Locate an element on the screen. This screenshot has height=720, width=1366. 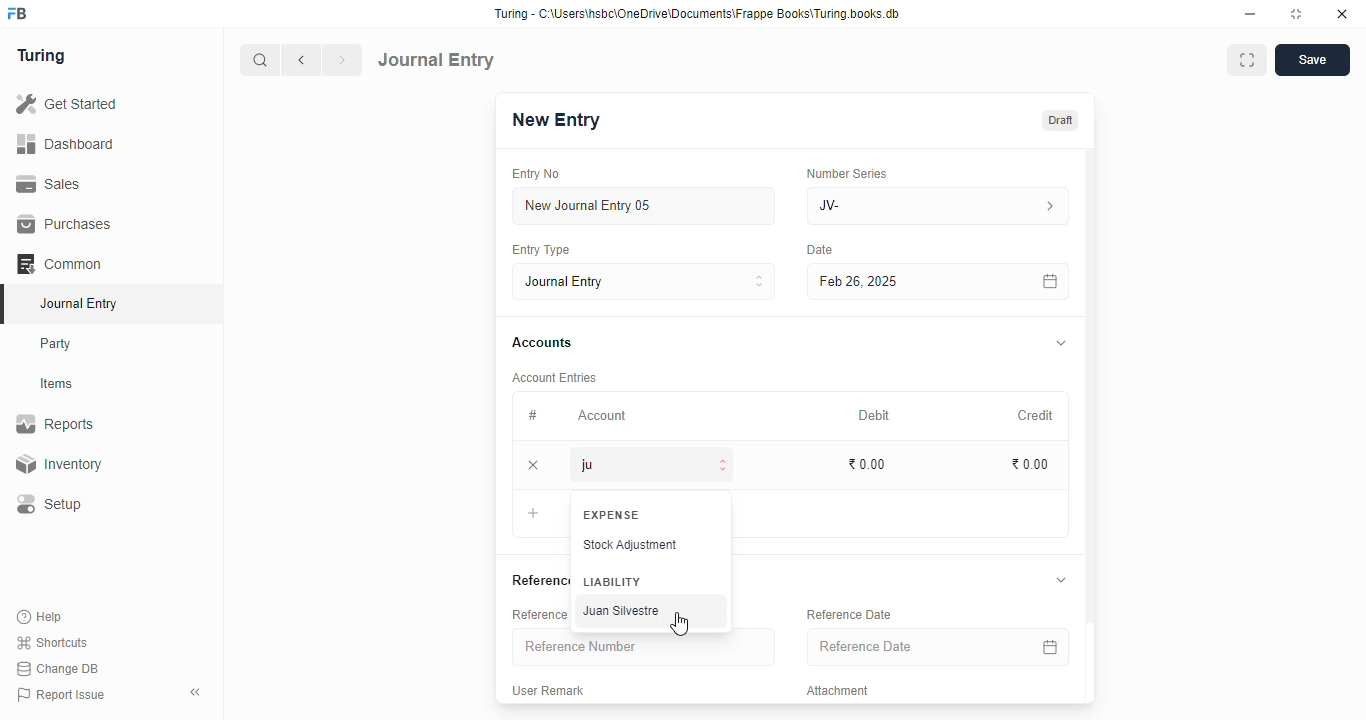
common is located at coordinates (61, 264).